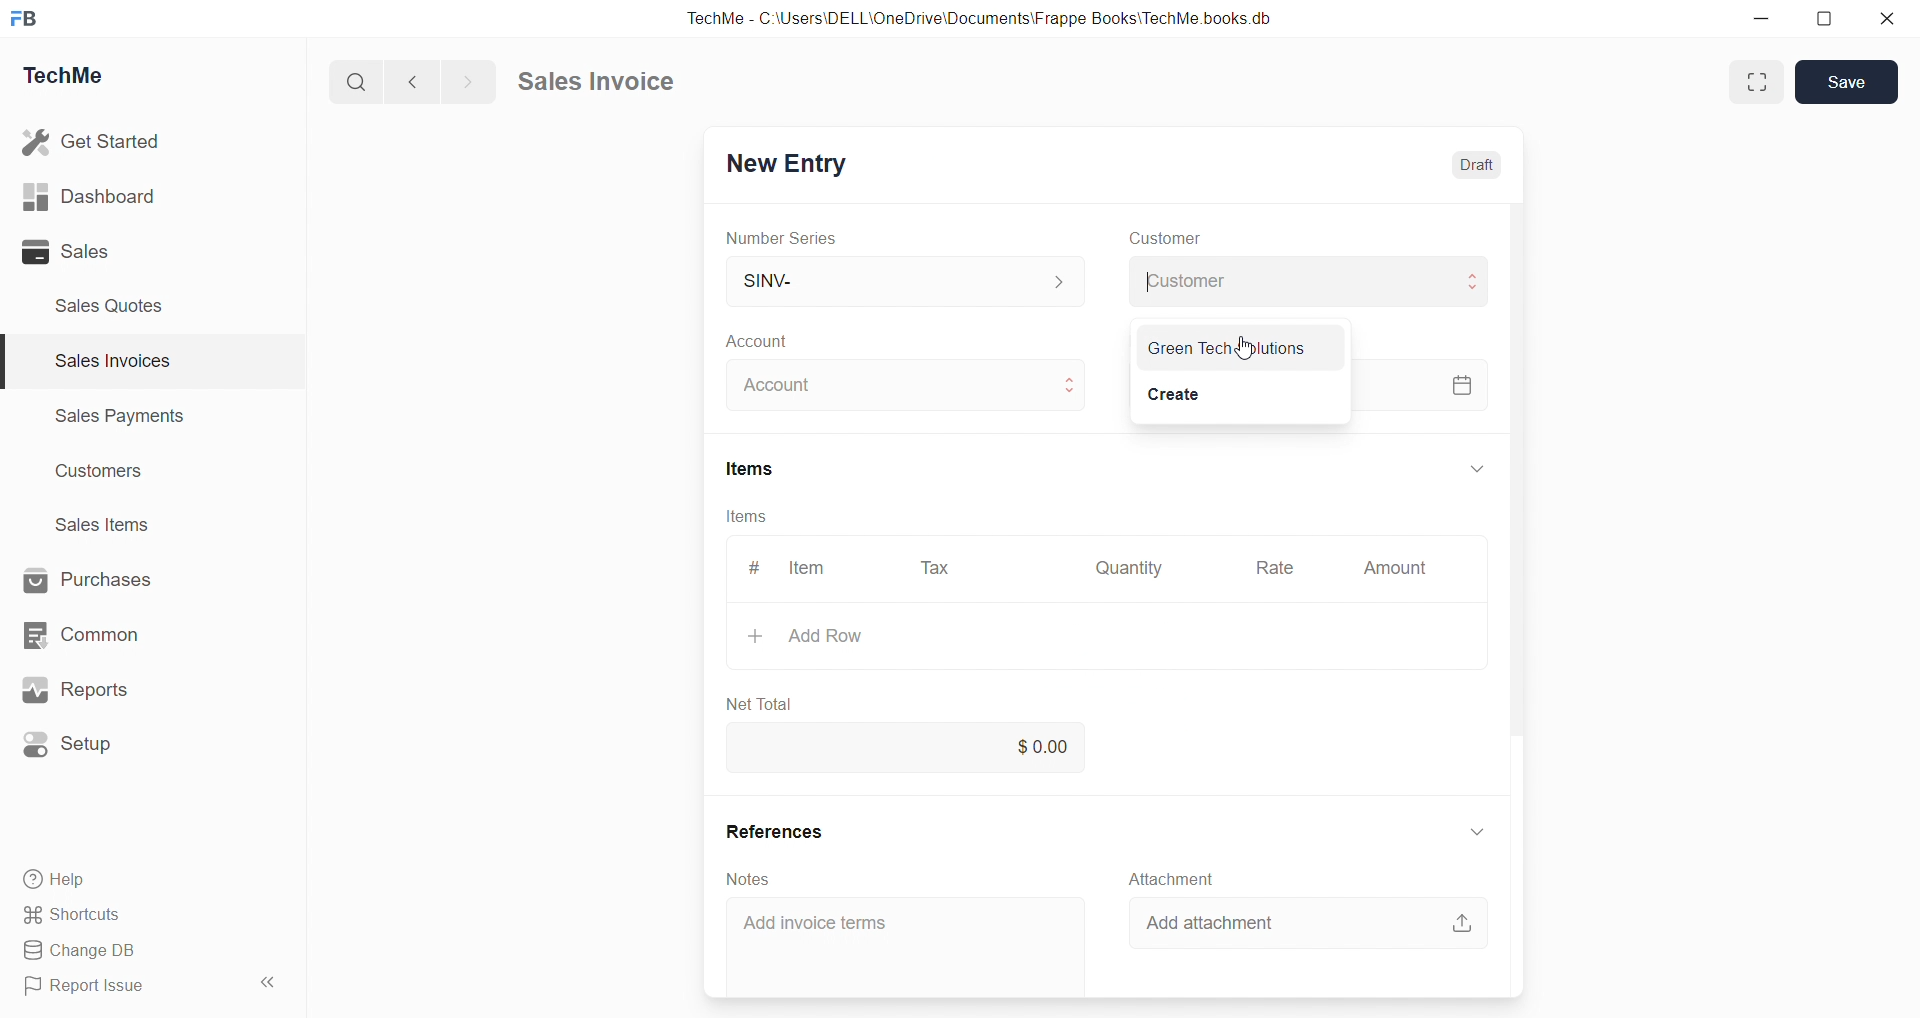  Describe the element at coordinates (1129, 569) in the screenshot. I see `Quantity` at that location.